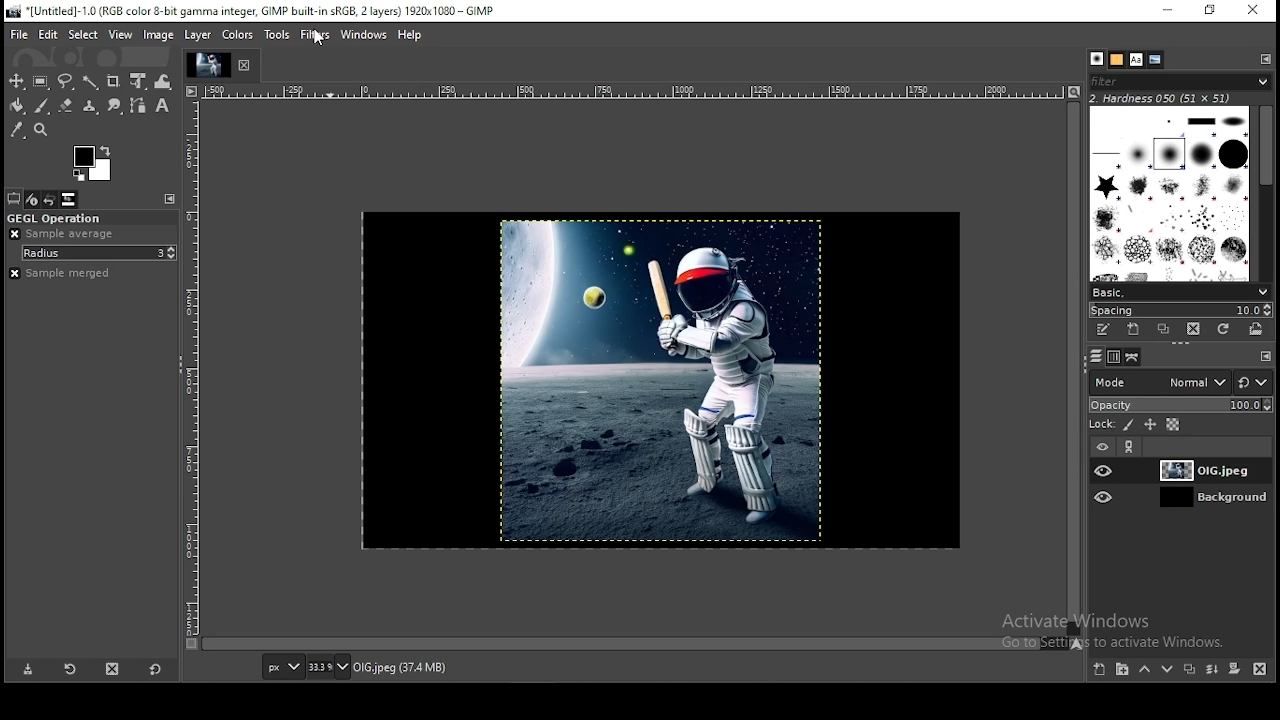  I want to click on colors, so click(239, 35).